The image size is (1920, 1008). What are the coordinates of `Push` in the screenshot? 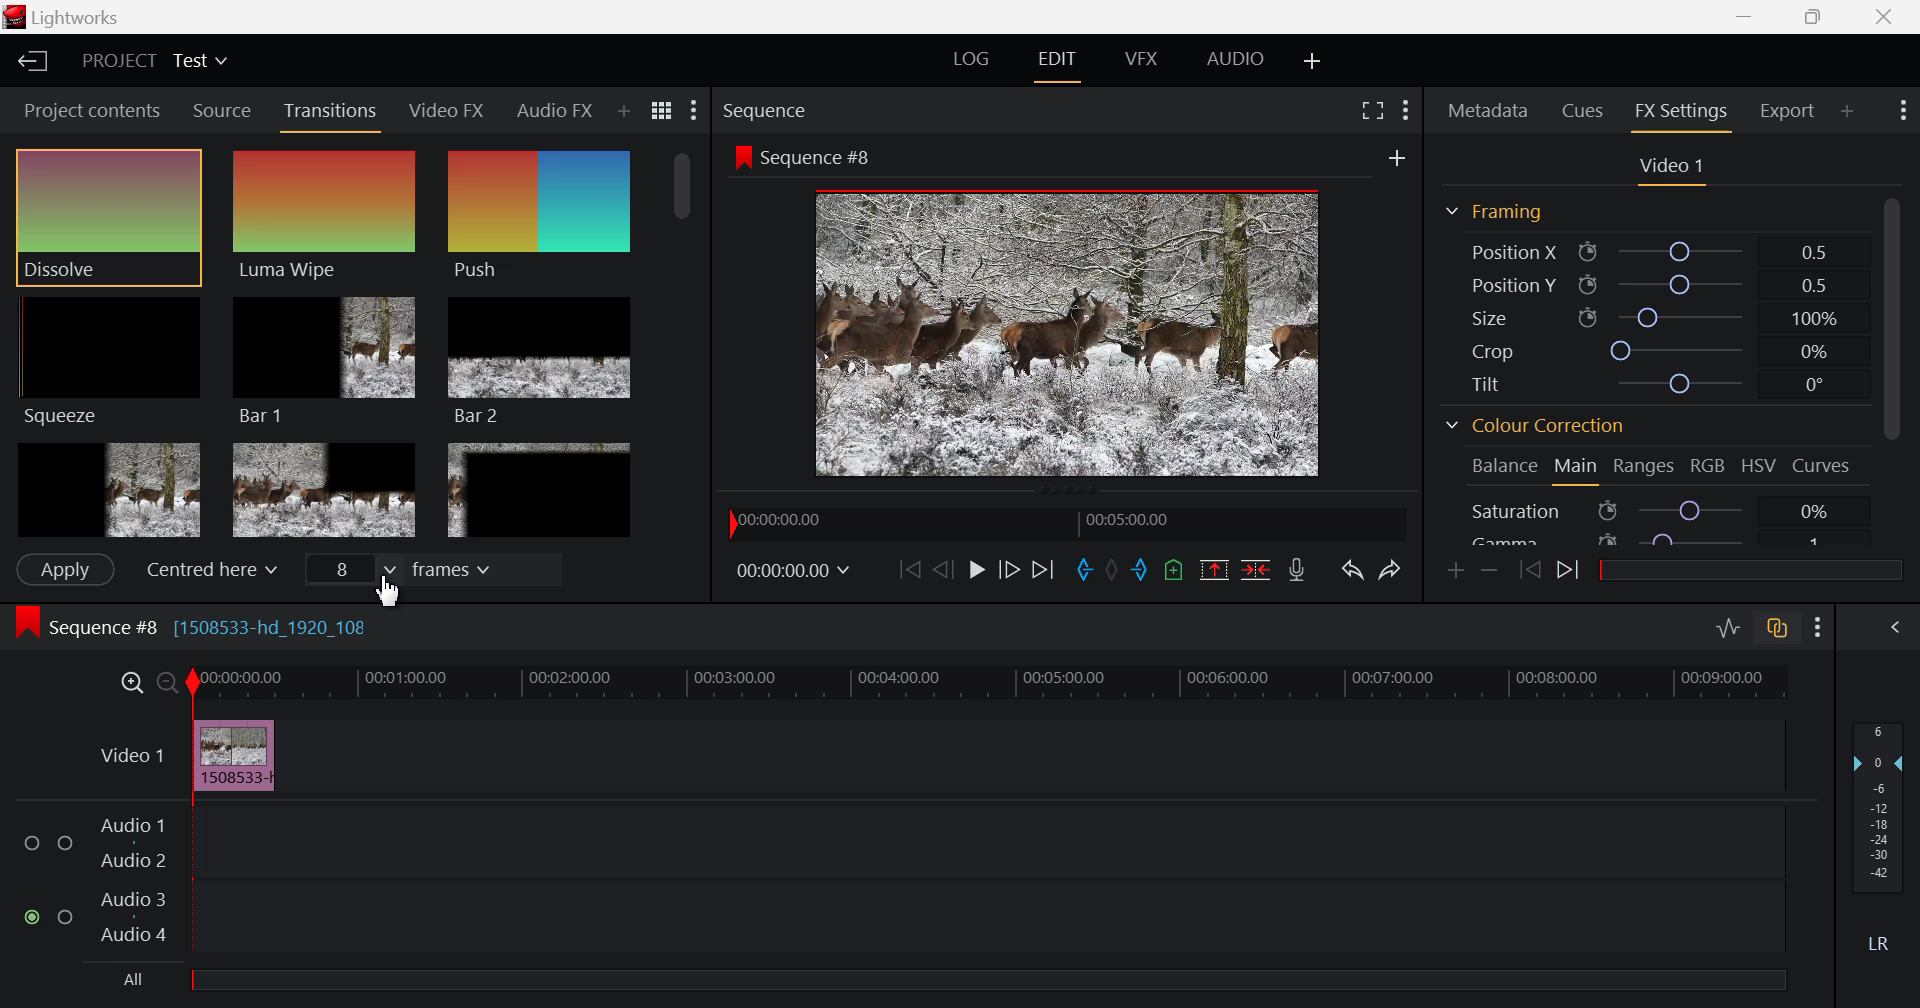 It's located at (539, 217).